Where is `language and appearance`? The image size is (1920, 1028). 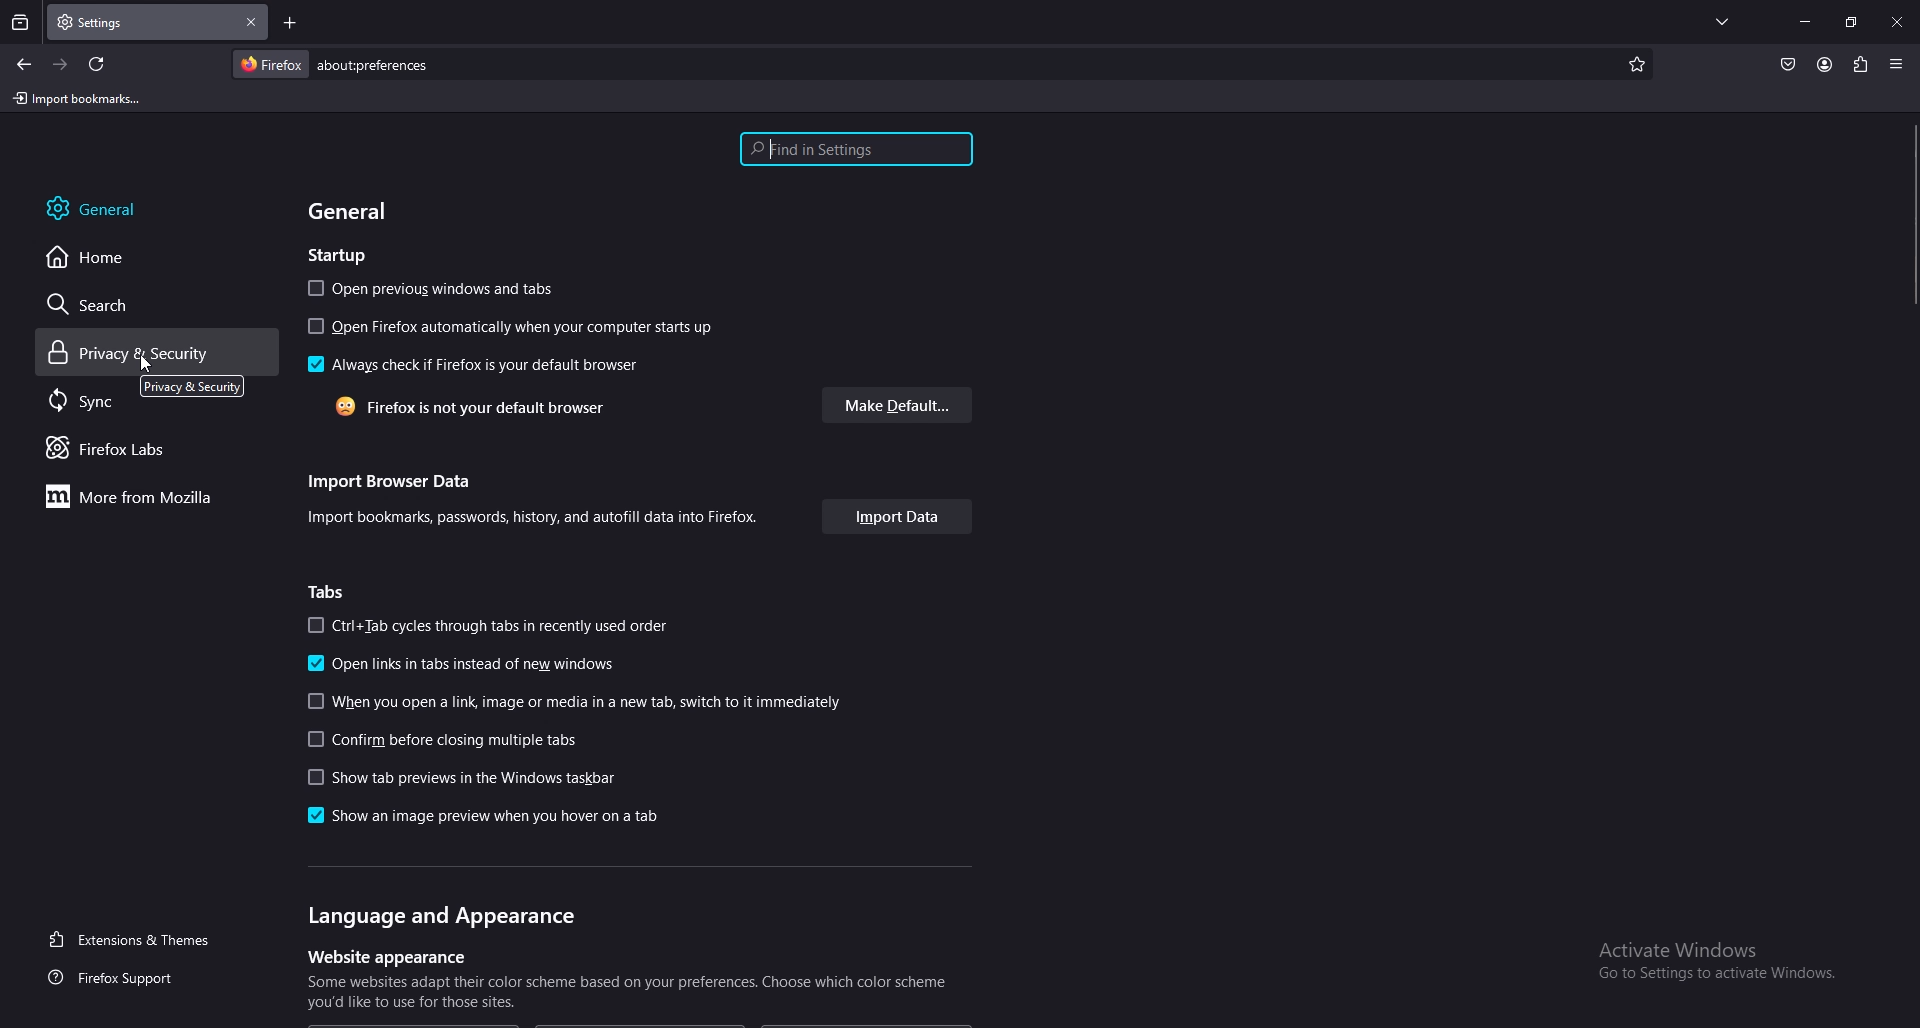
language and appearance is located at coordinates (447, 914).